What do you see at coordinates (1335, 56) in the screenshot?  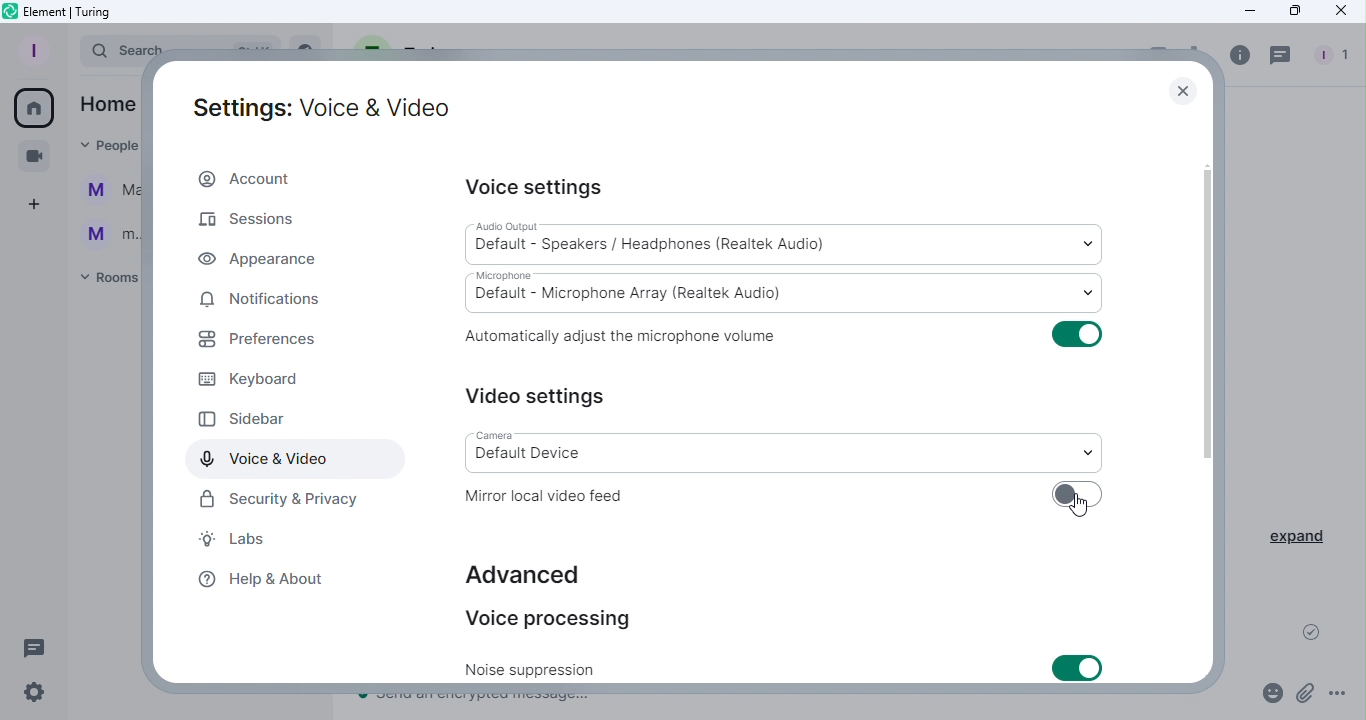 I see `People` at bounding box center [1335, 56].